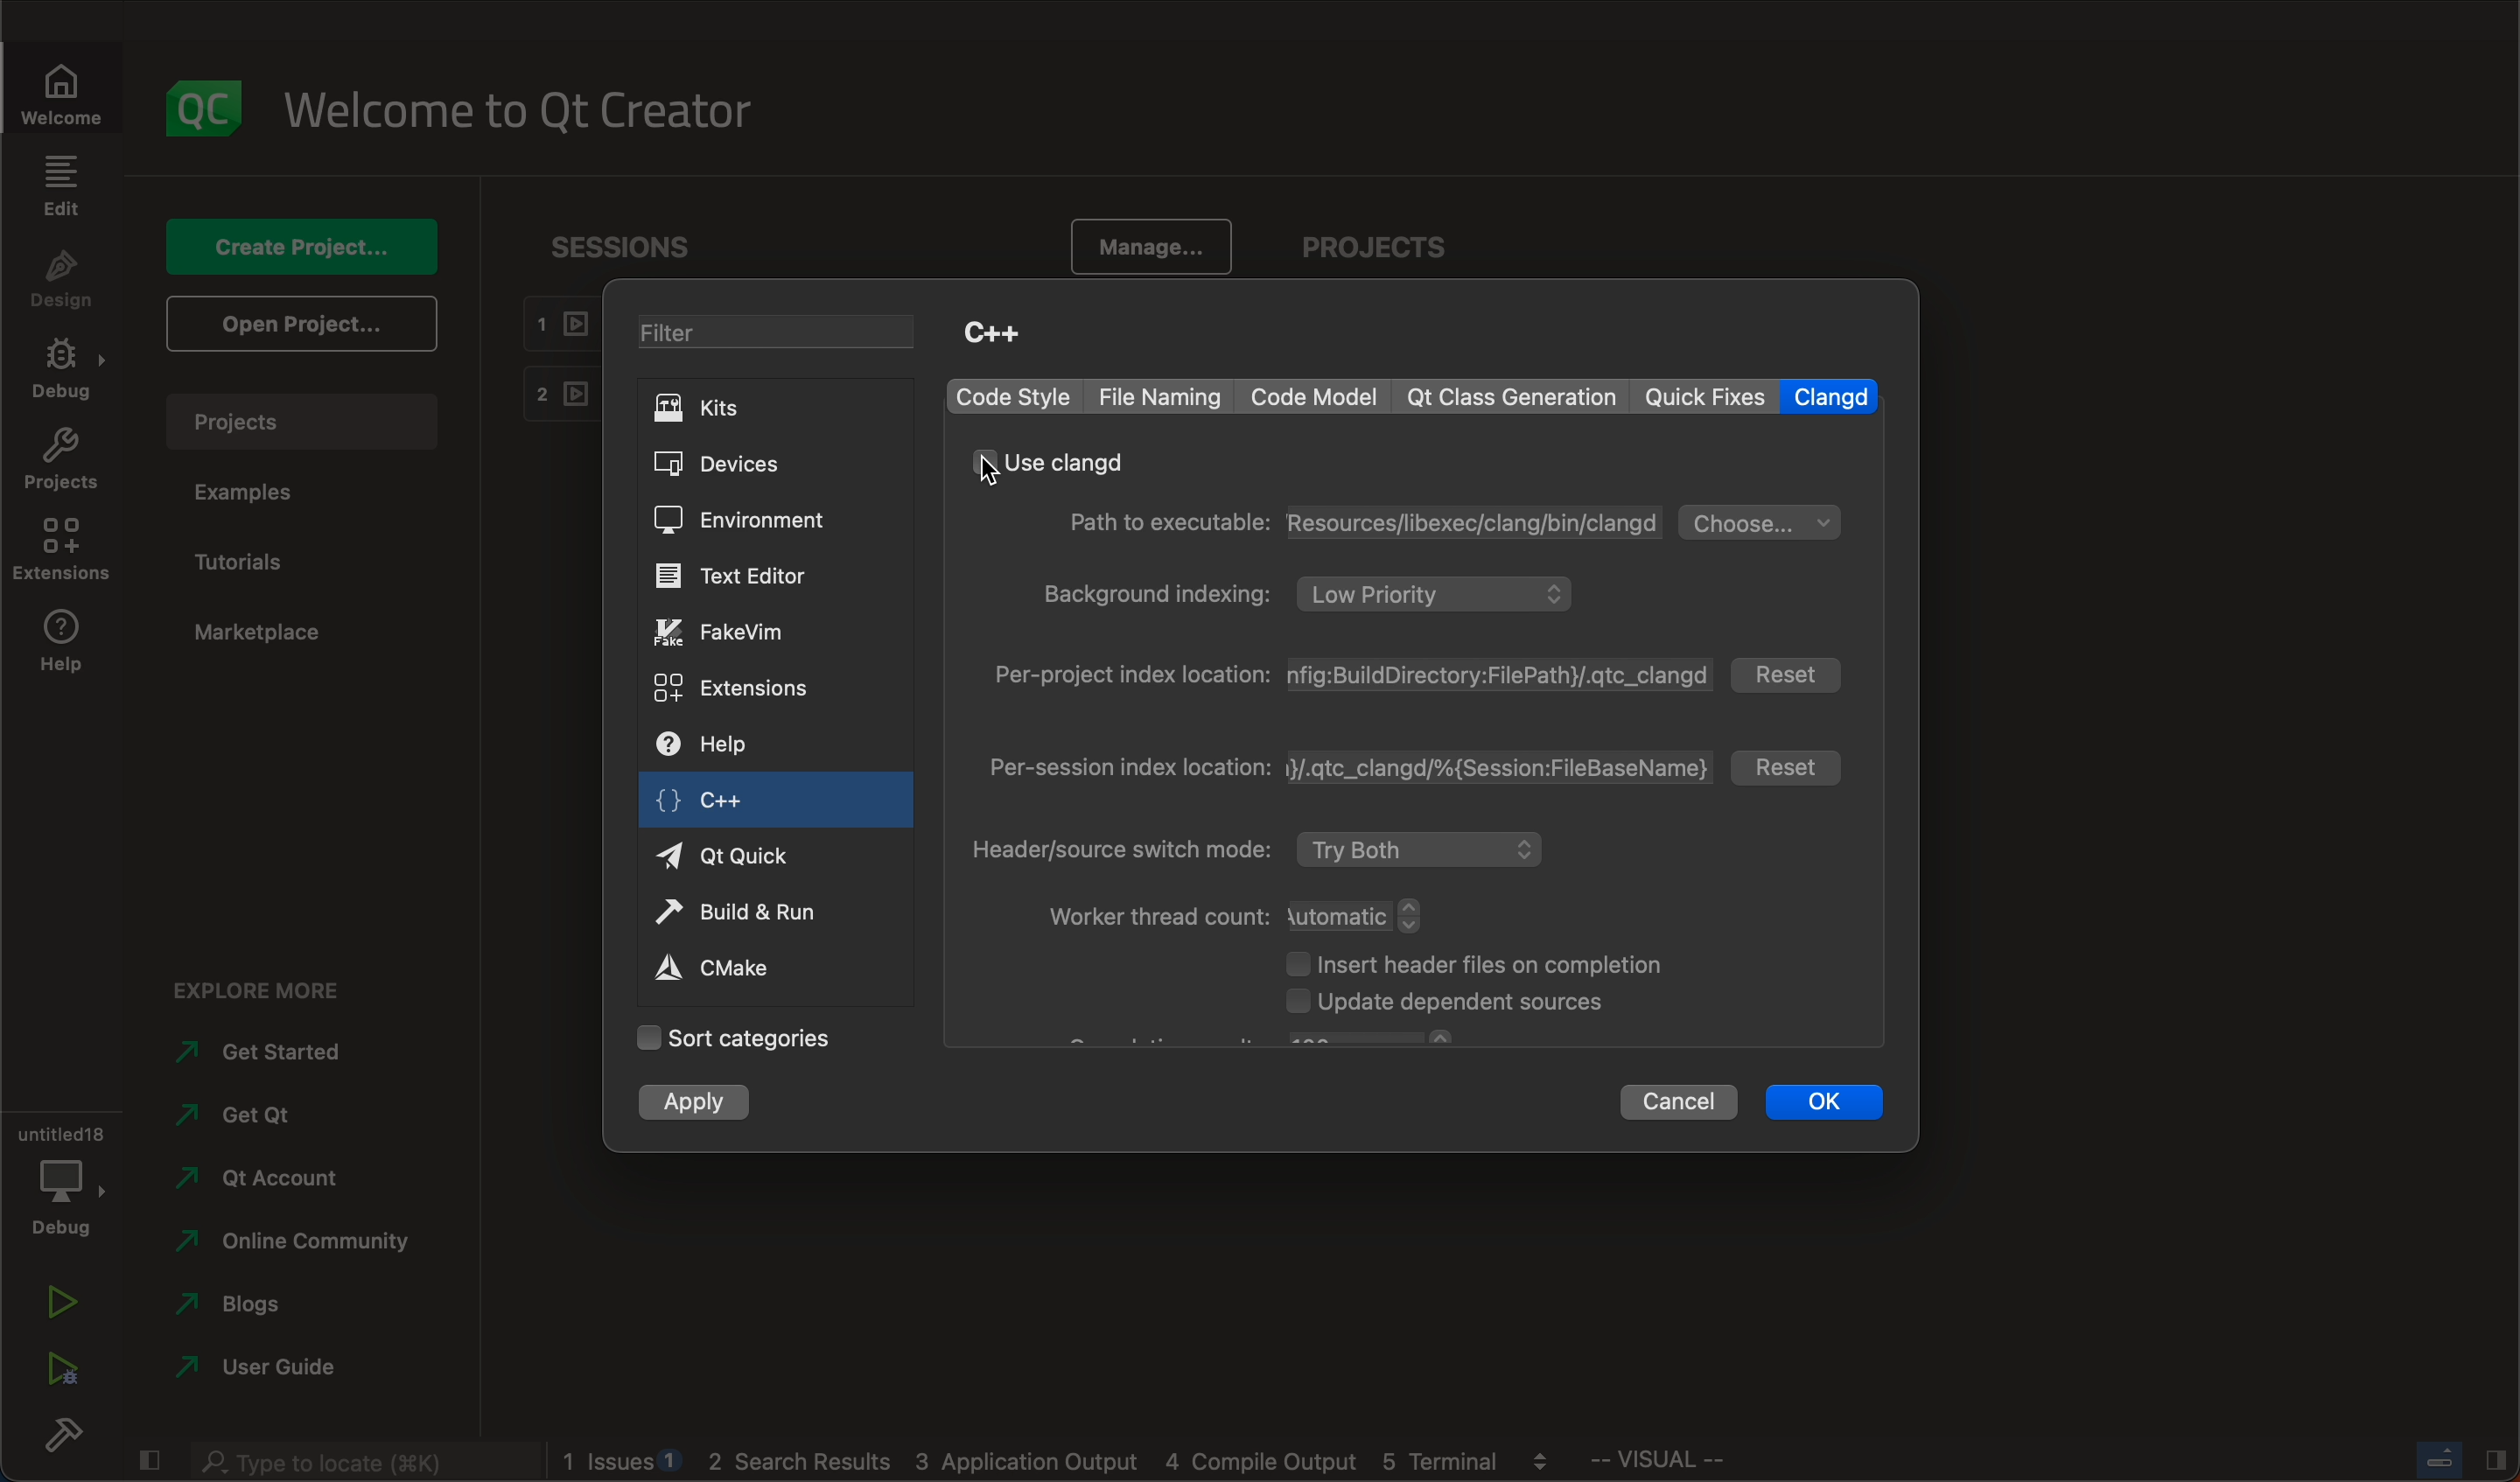  Describe the element at coordinates (1831, 395) in the screenshot. I see `clangd` at that location.